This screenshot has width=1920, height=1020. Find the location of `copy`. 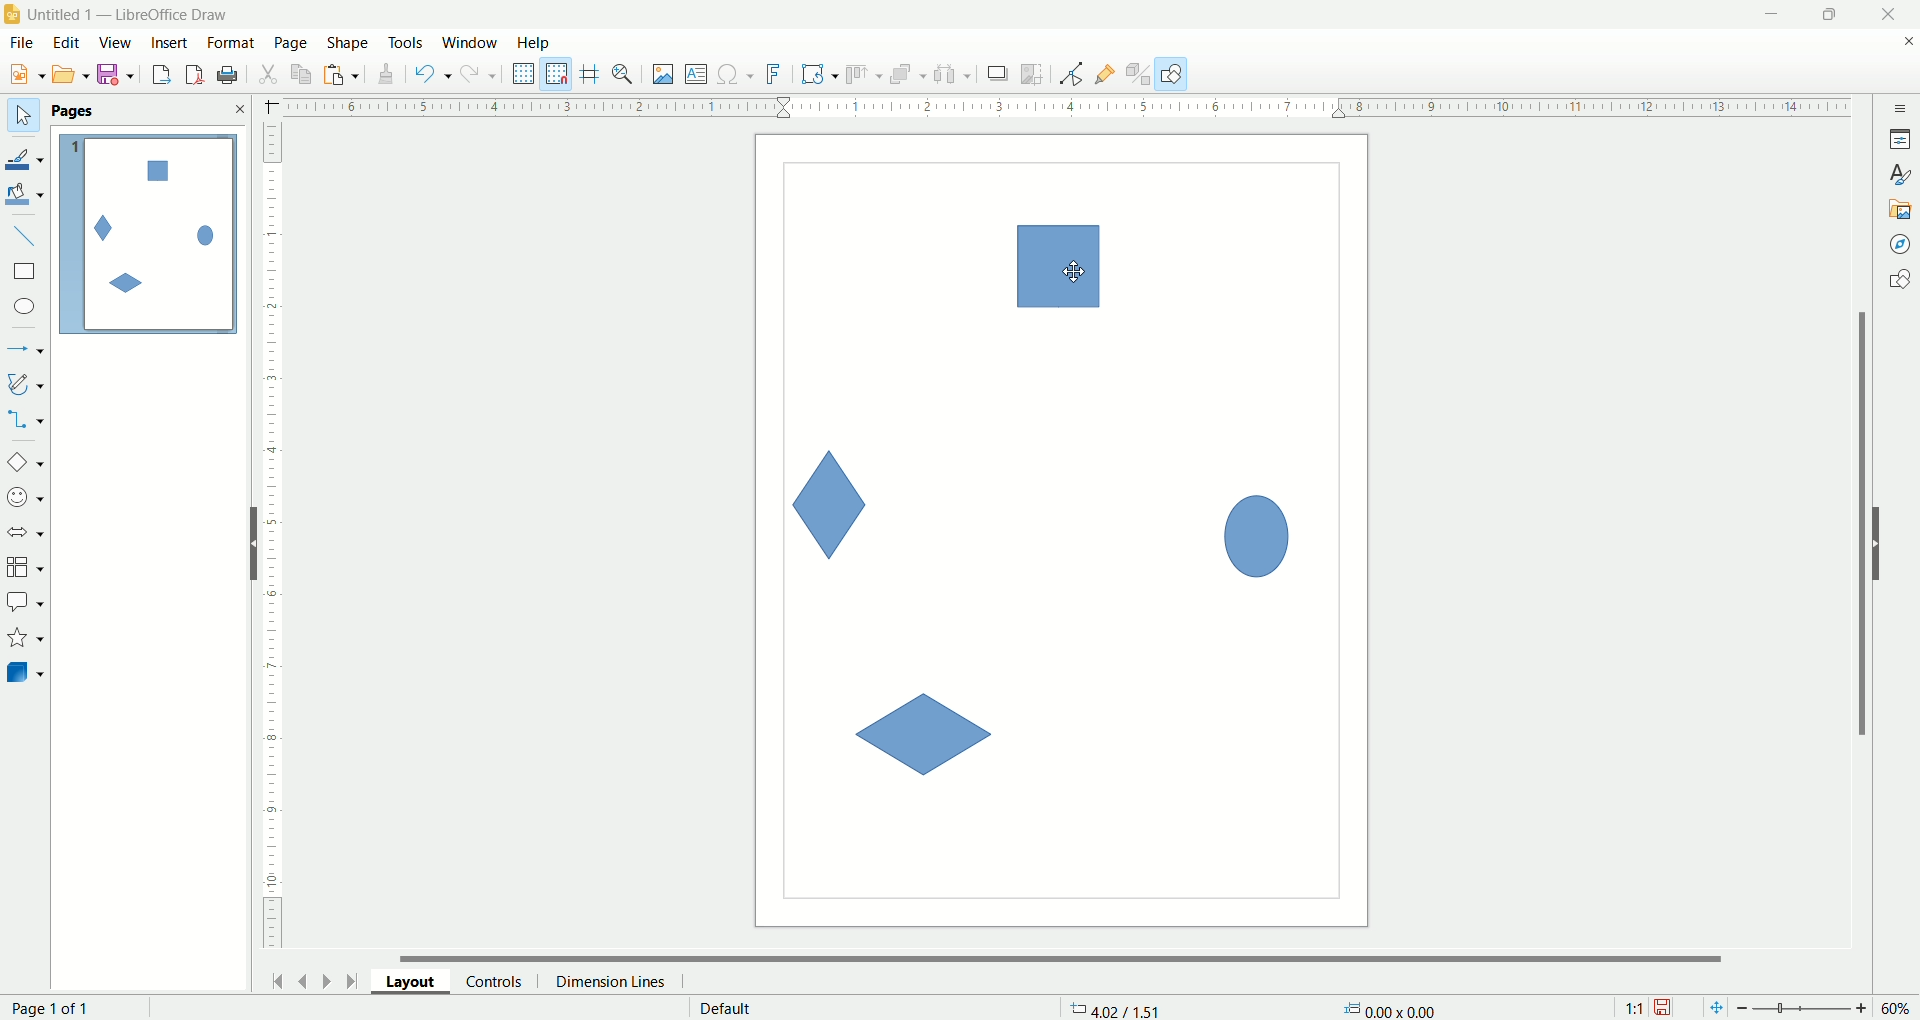

copy is located at coordinates (302, 74).